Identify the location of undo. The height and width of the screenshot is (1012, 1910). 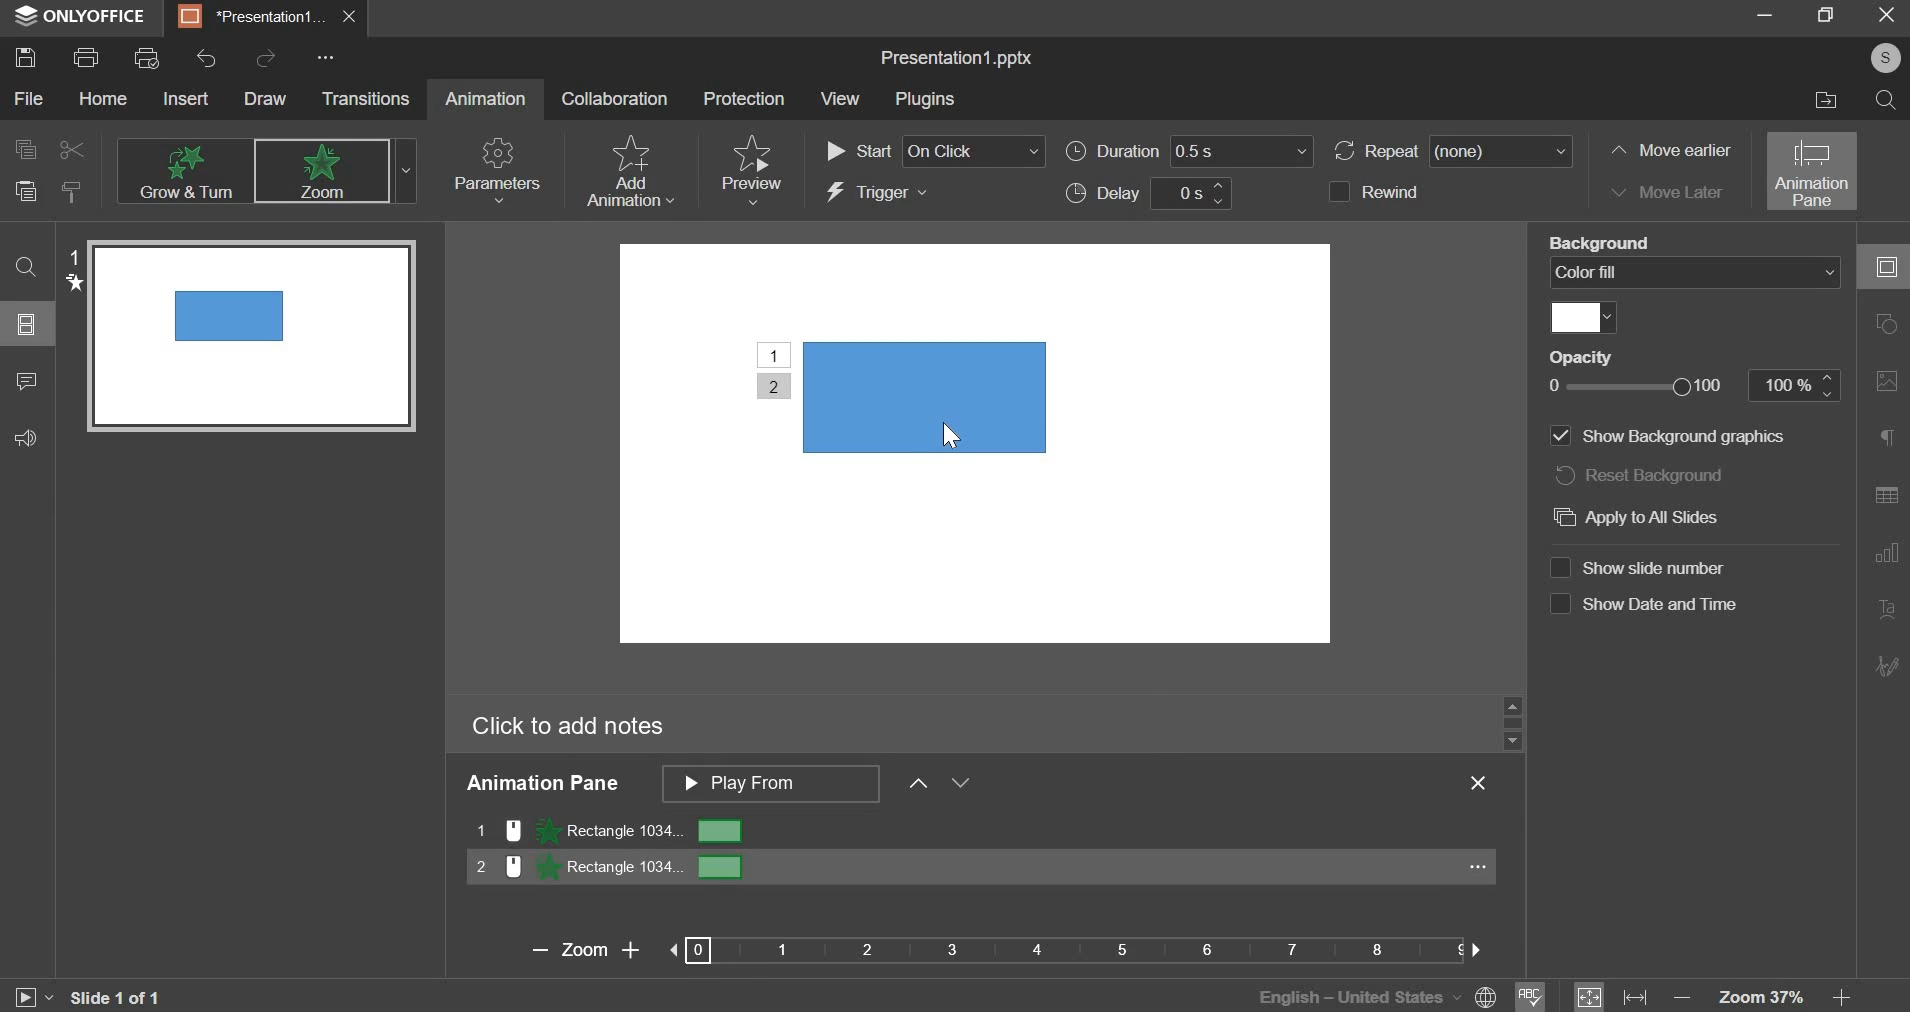
(209, 59).